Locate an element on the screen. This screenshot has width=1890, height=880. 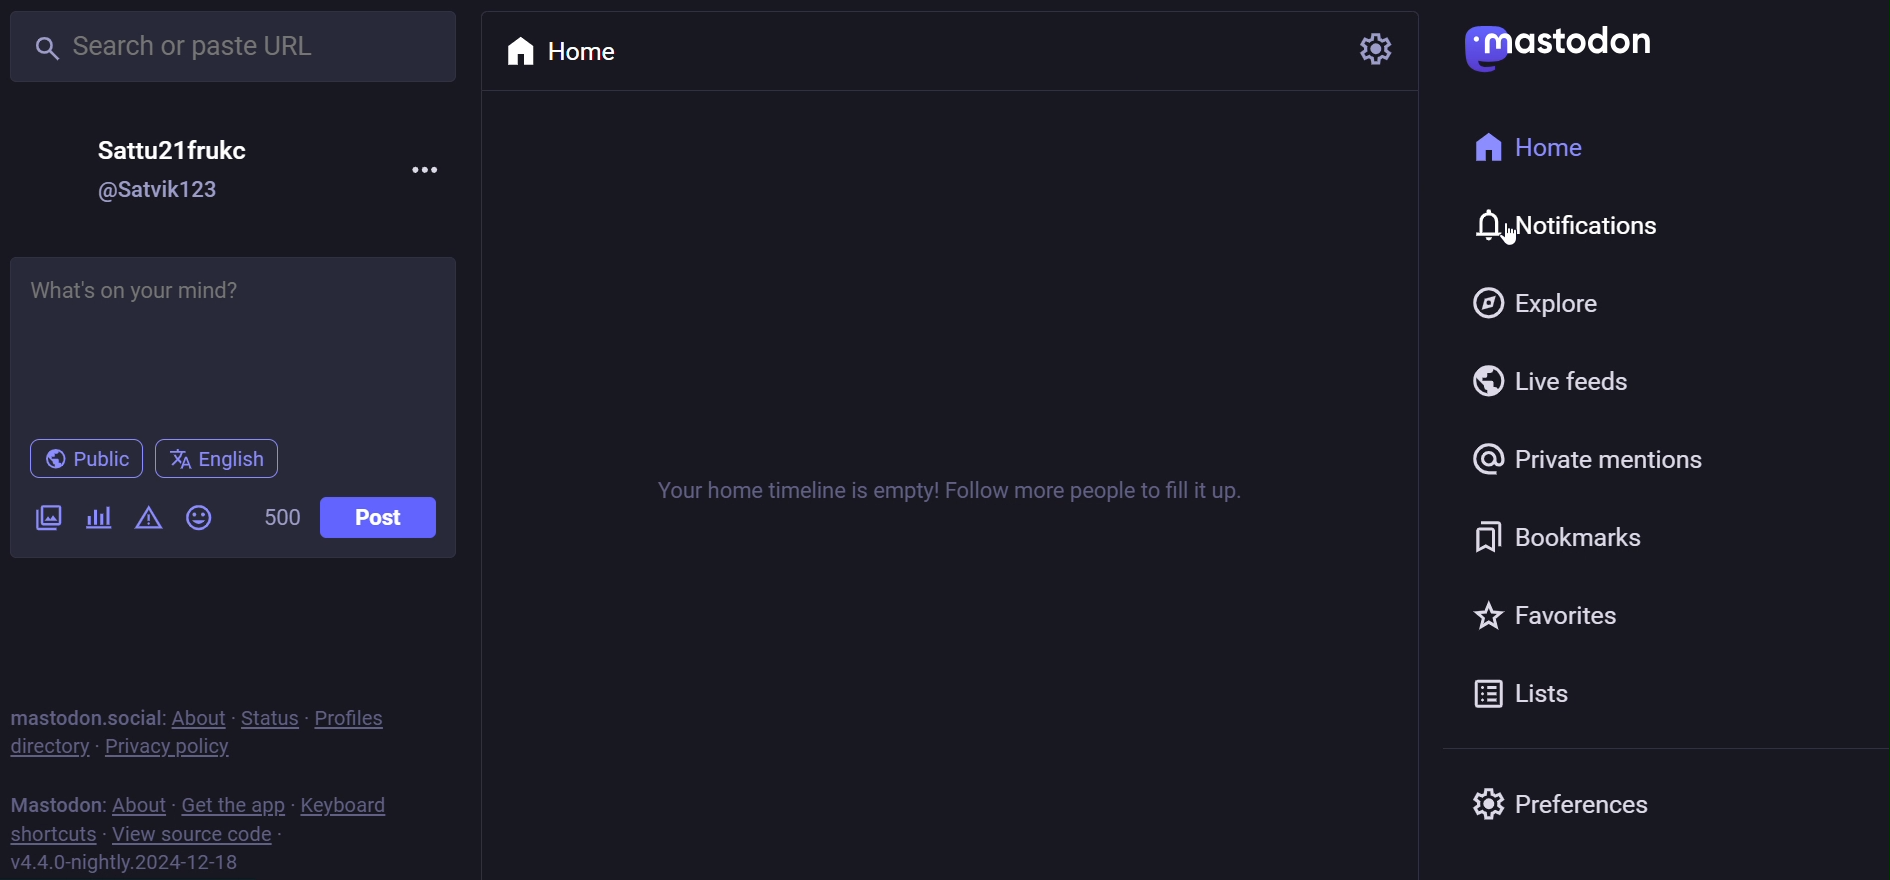
directory is located at coordinates (48, 747).